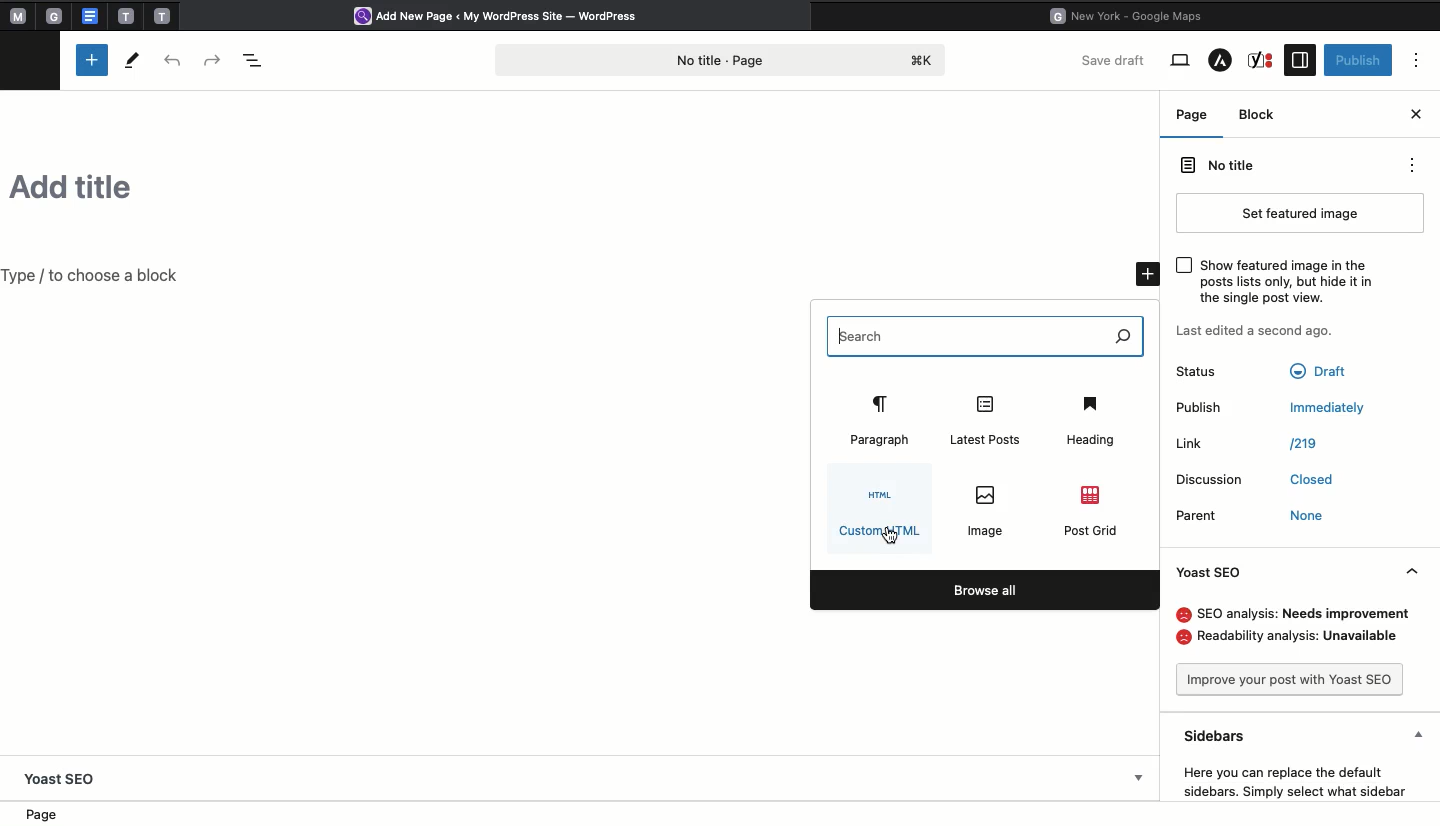  What do you see at coordinates (1295, 169) in the screenshot?
I see `no title` at bounding box center [1295, 169].